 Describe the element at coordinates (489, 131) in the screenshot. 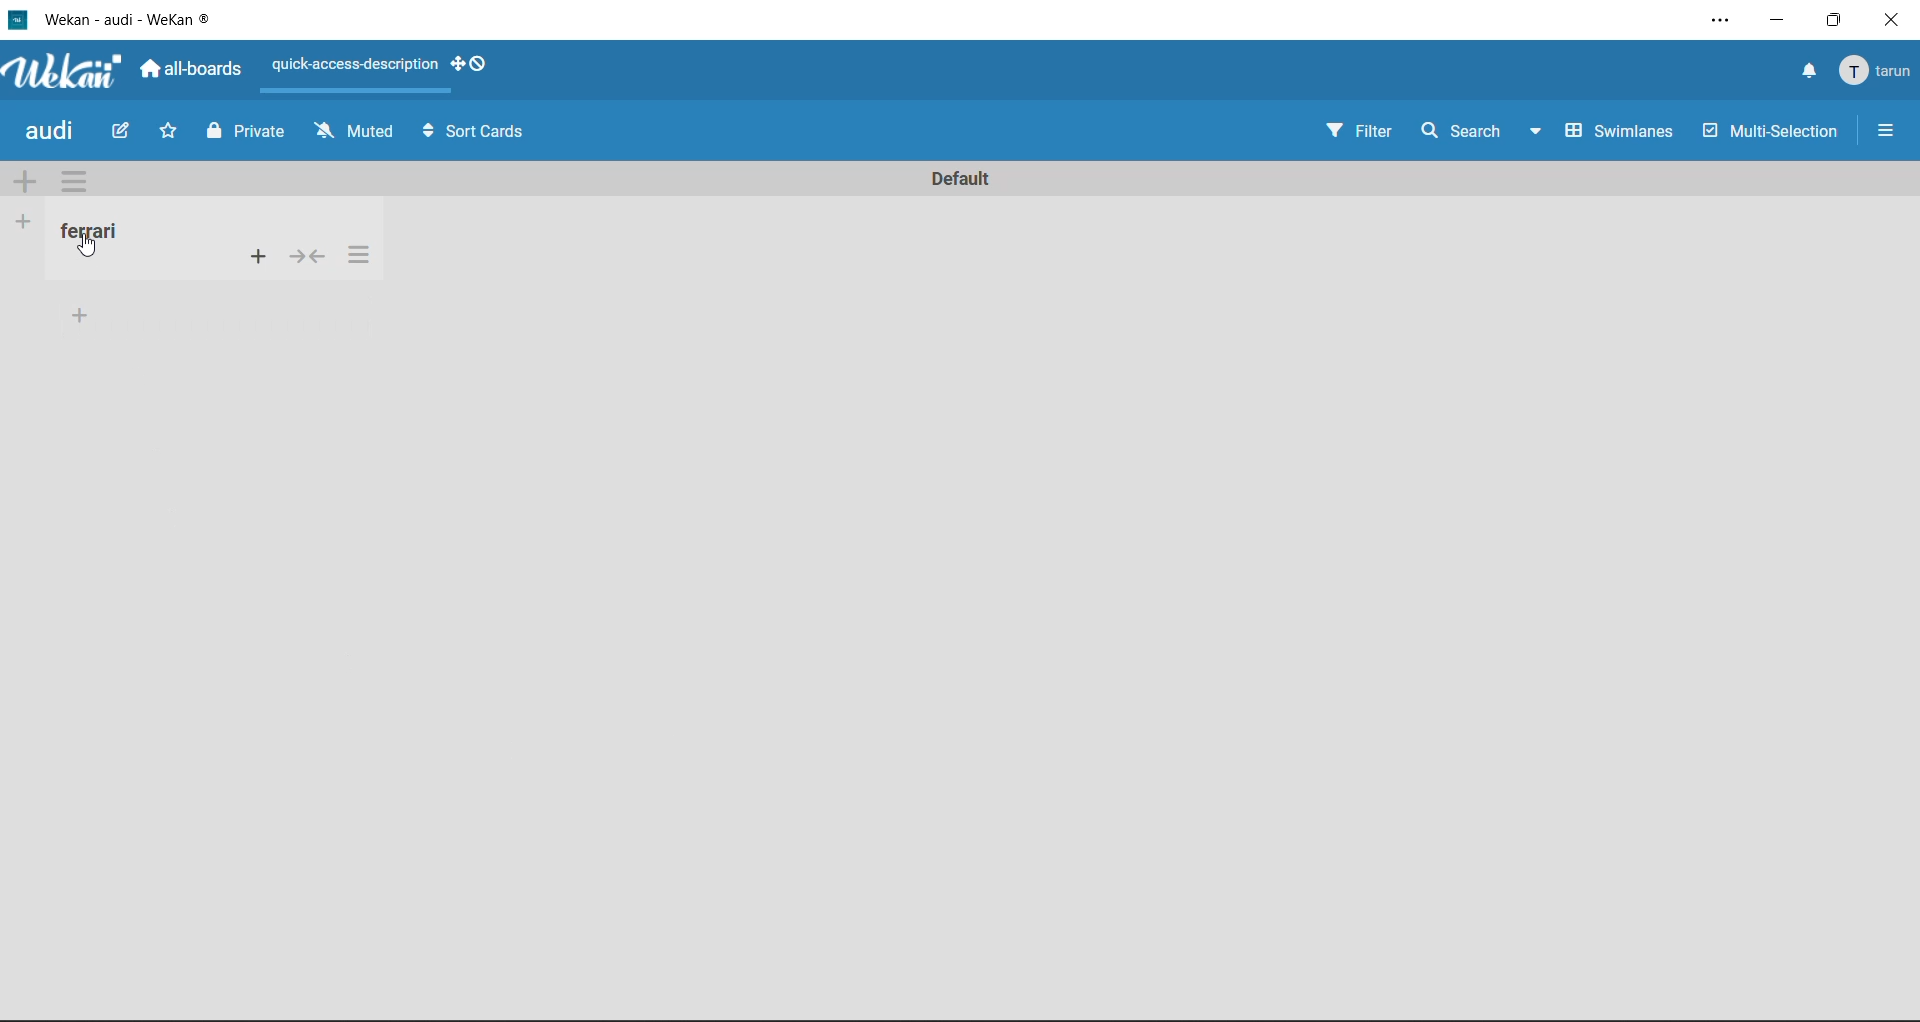

I see `Sort Cards` at that location.